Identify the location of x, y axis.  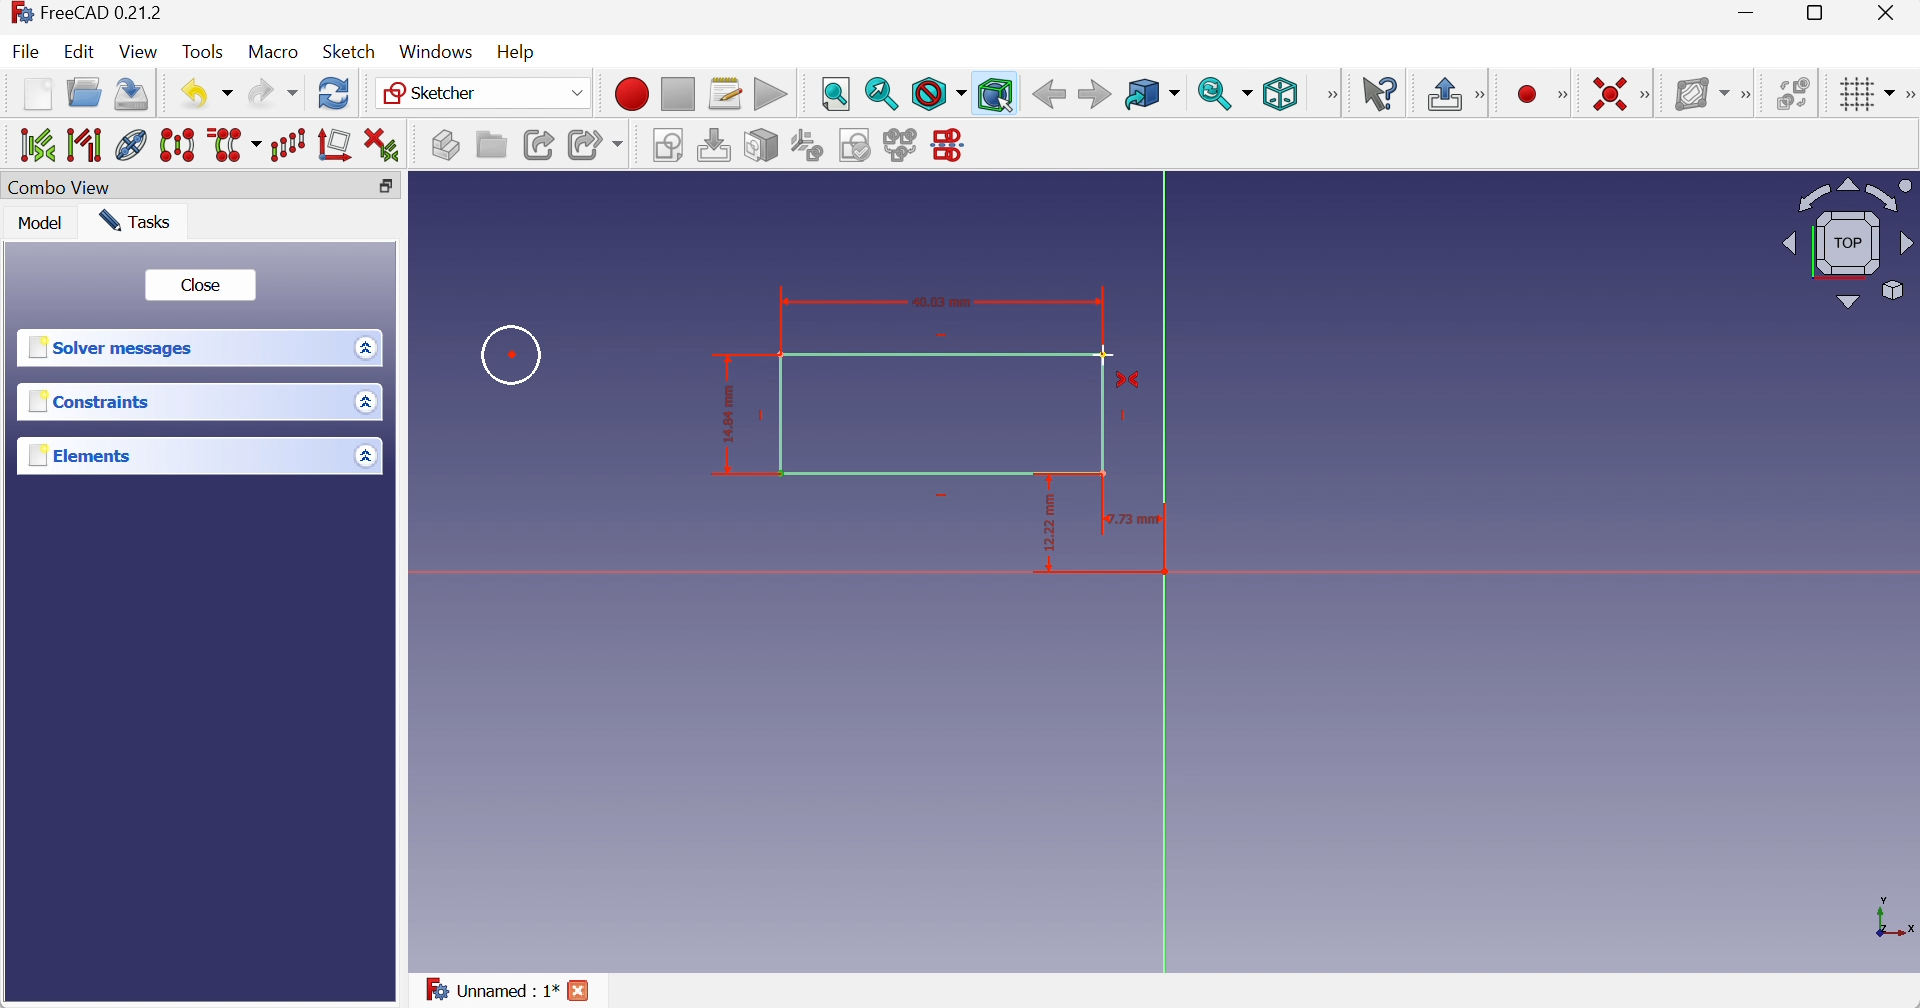
(1891, 915).